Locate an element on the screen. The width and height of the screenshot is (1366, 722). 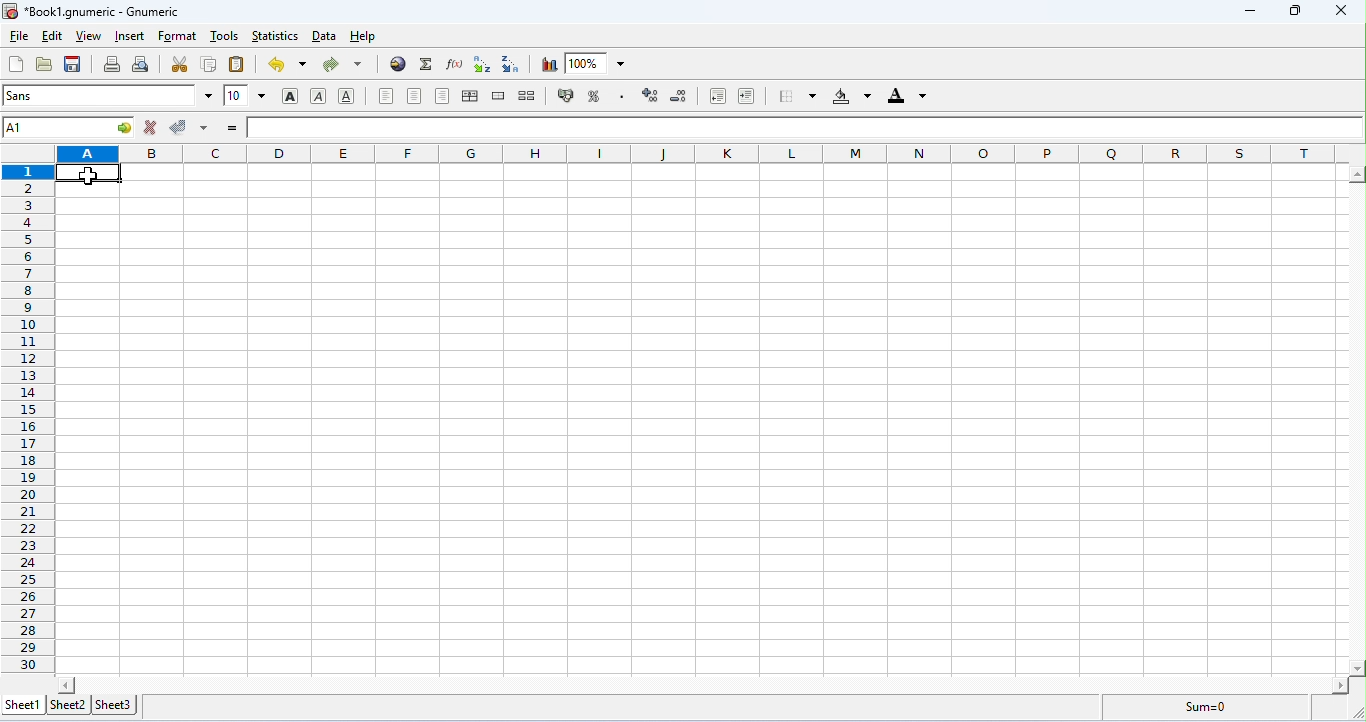
file is located at coordinates (19, 35).